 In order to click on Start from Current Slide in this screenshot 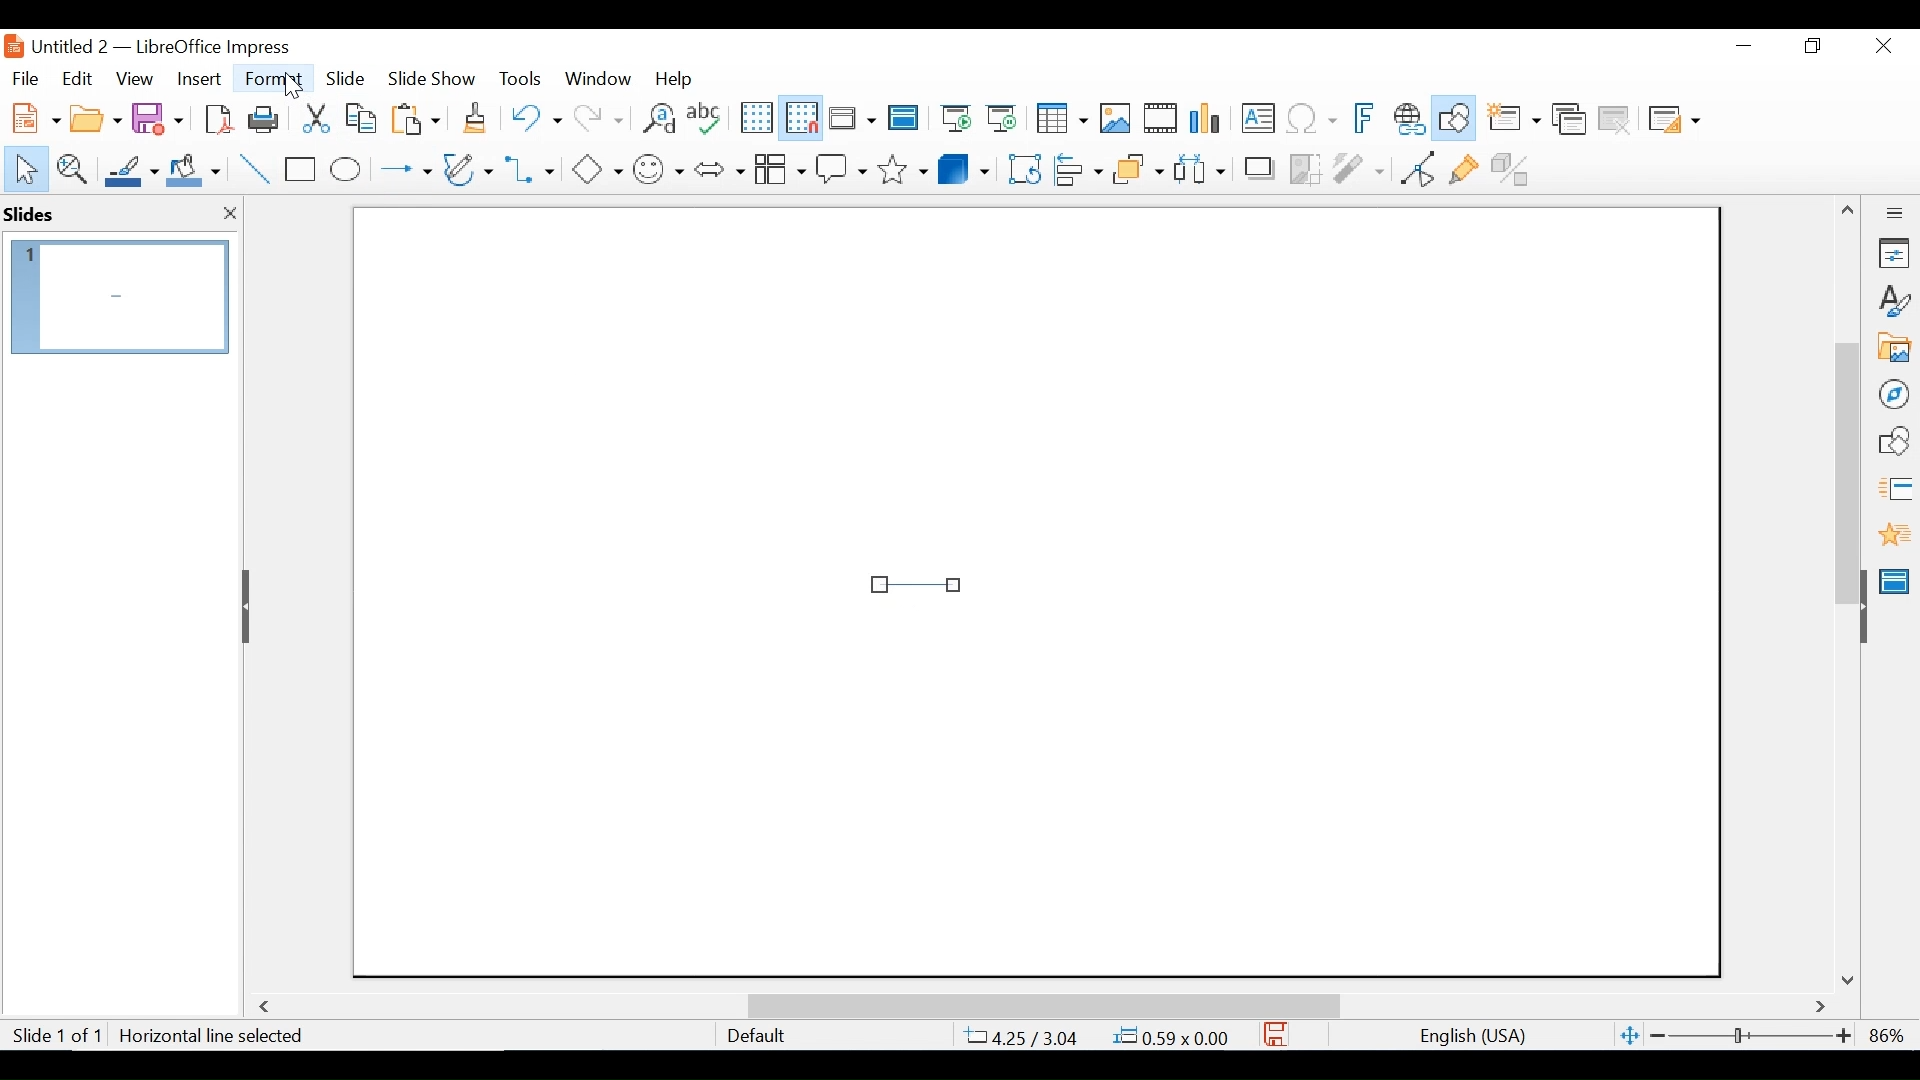, I will do `click(1001, 120)`.